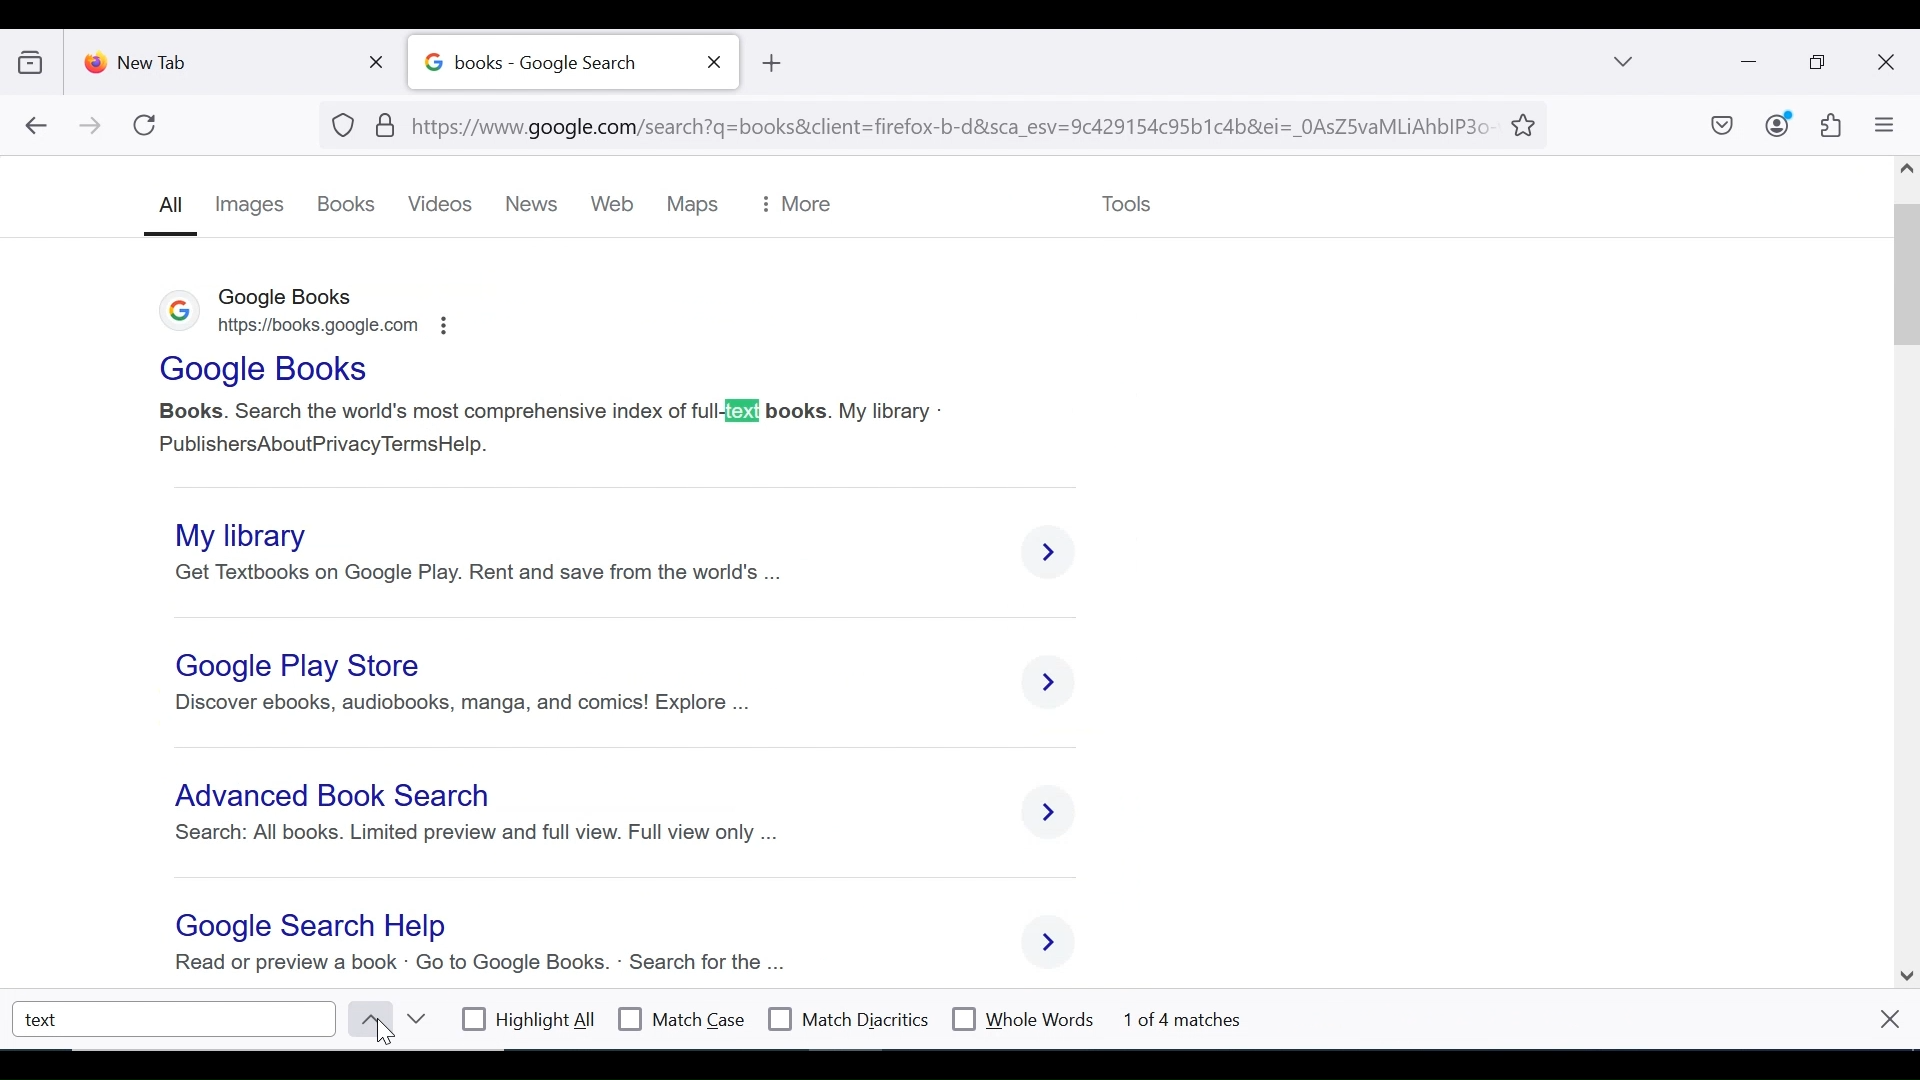 Image resolution: width=1920 pixels, height=1080 pixels. What do you see at coordinates (251, 204) in the screenshot?
I see `images` at bounding box center [251, 204].